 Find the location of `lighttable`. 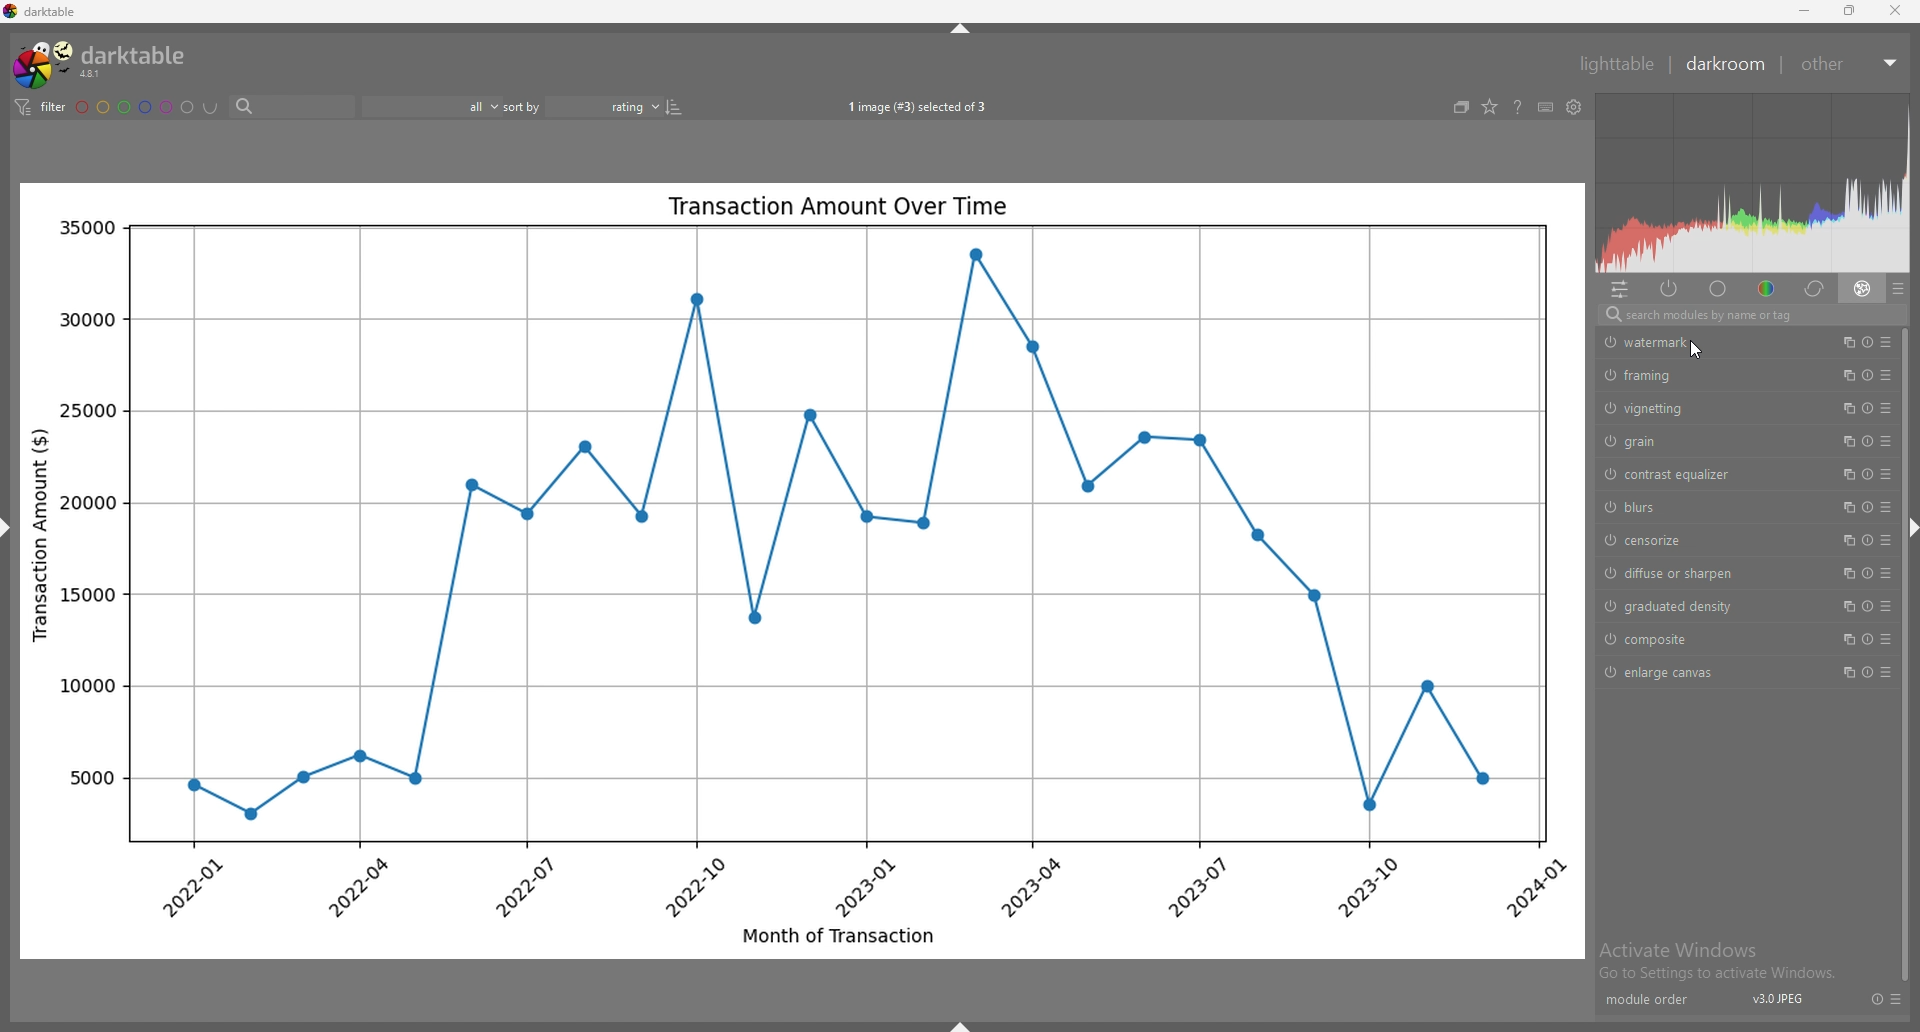

lighttable is located at coordinates (1614, 62).